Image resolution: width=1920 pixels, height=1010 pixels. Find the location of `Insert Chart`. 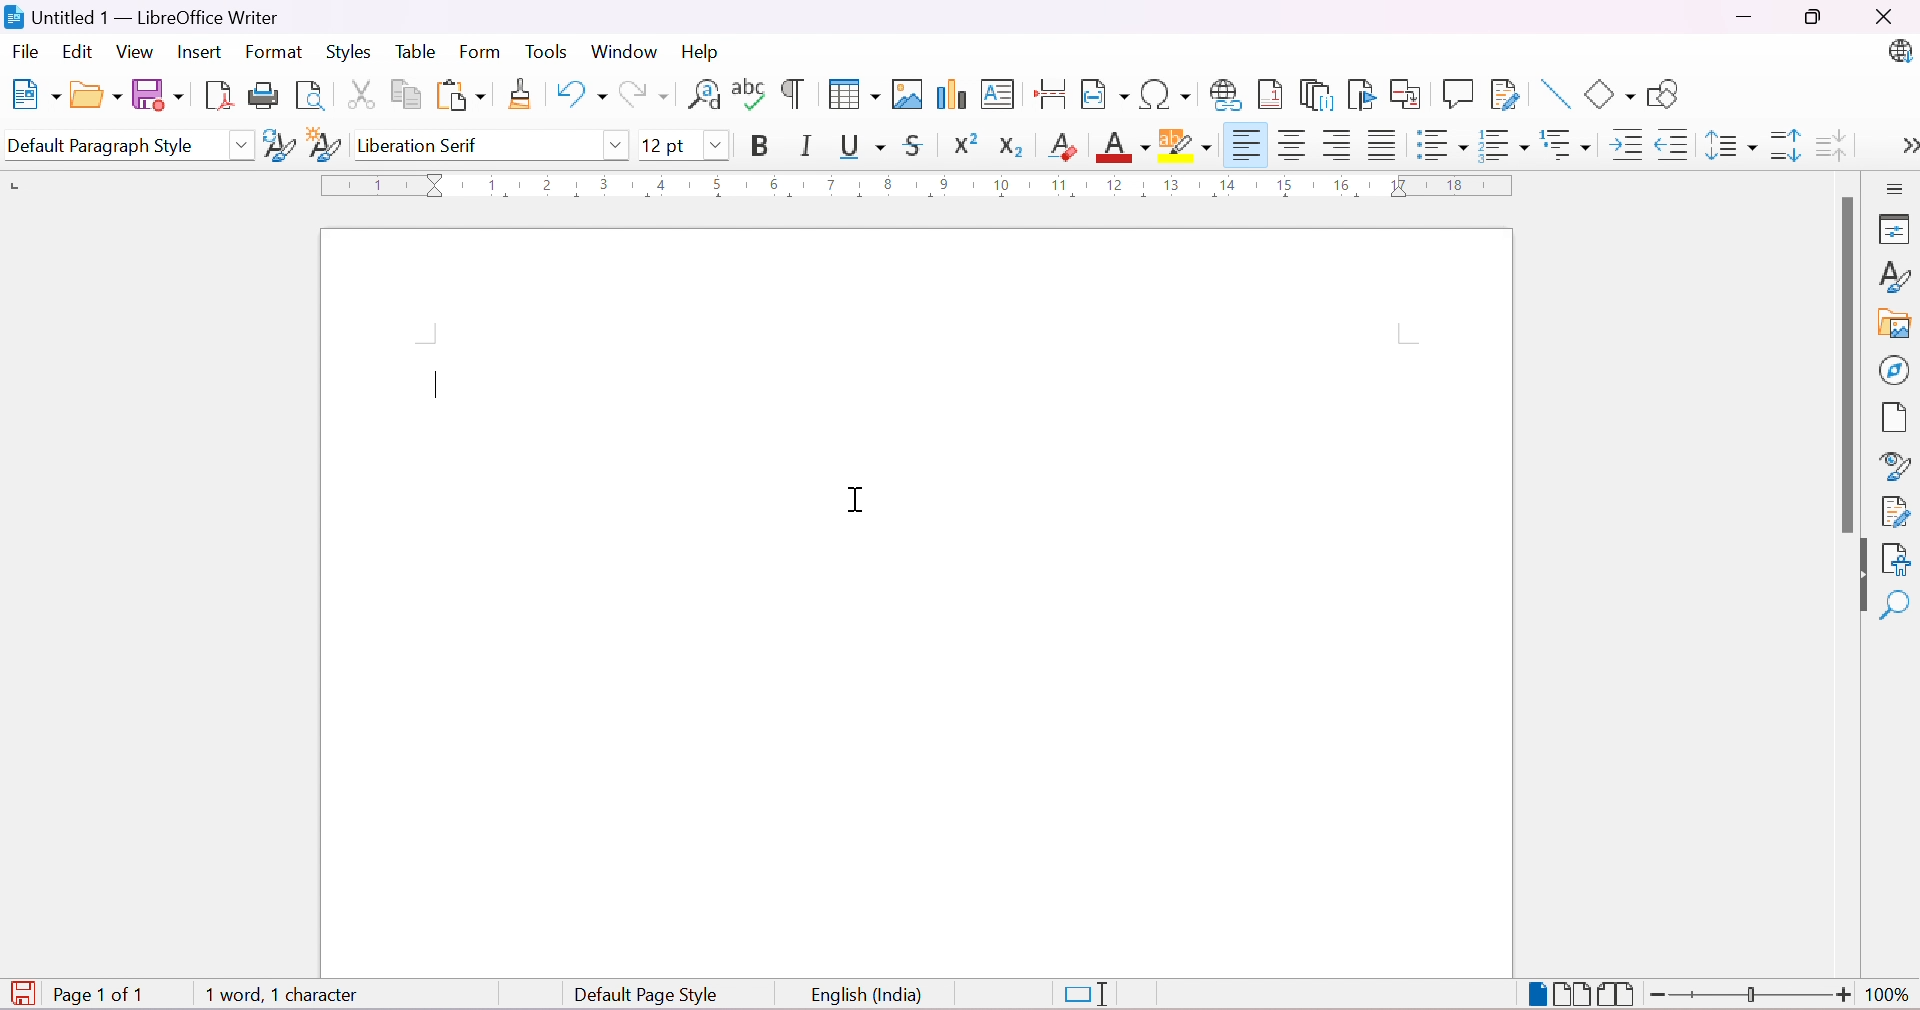

Insert Chart is located at coordinates (949, 94).